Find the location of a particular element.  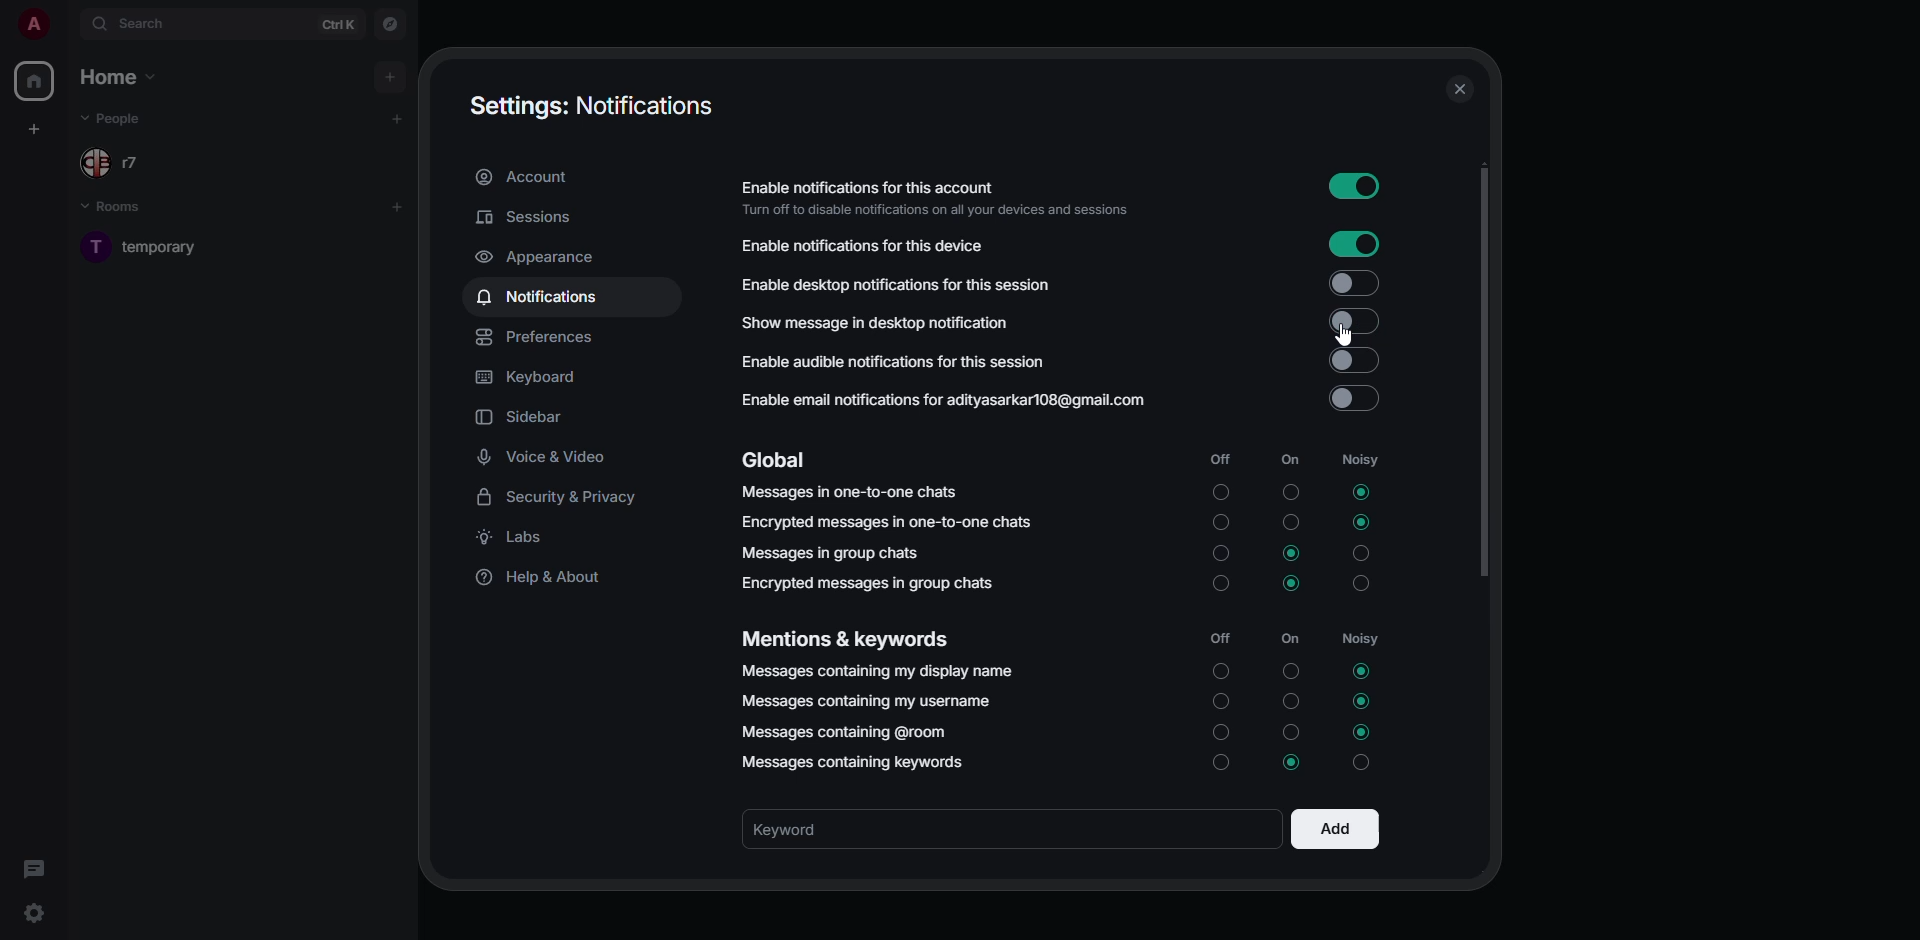

people is located at coordinates (121, 122).